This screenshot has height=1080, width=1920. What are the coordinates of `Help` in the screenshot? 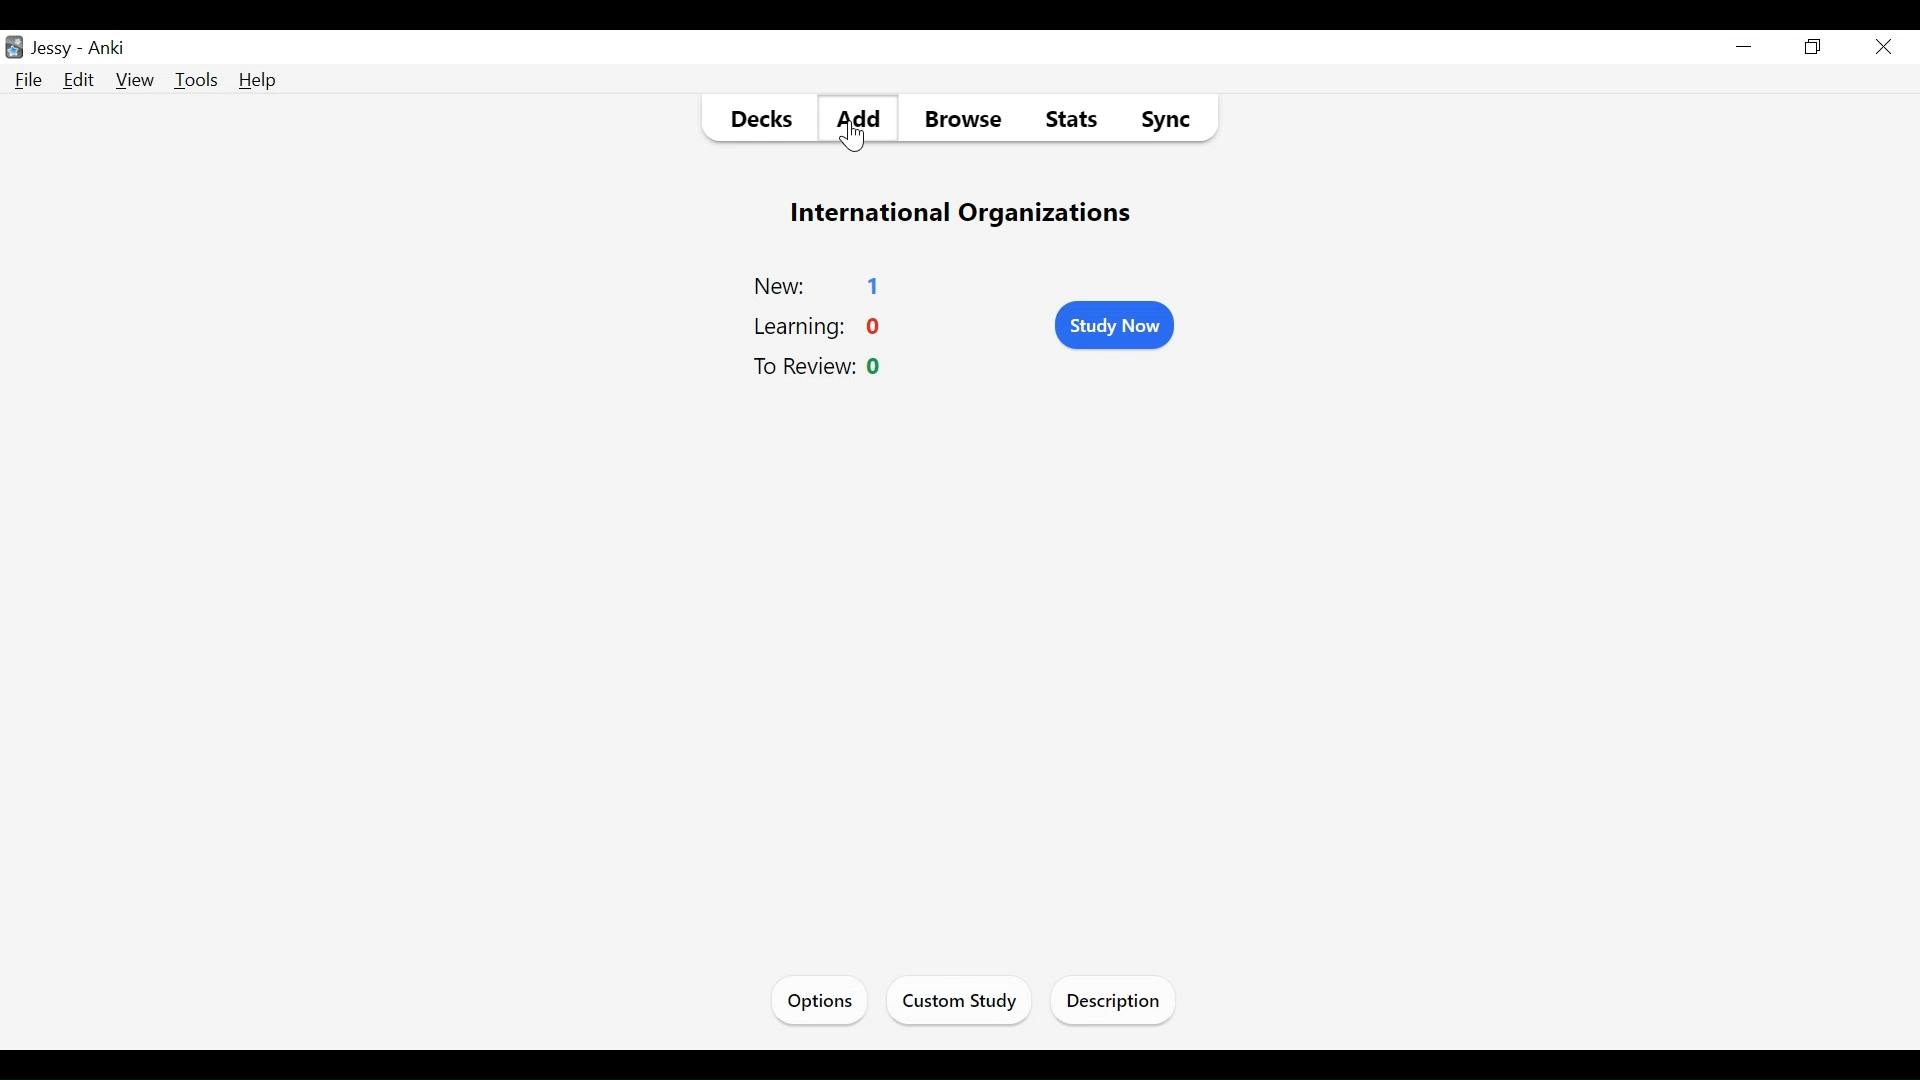 It's located at (260, 82).